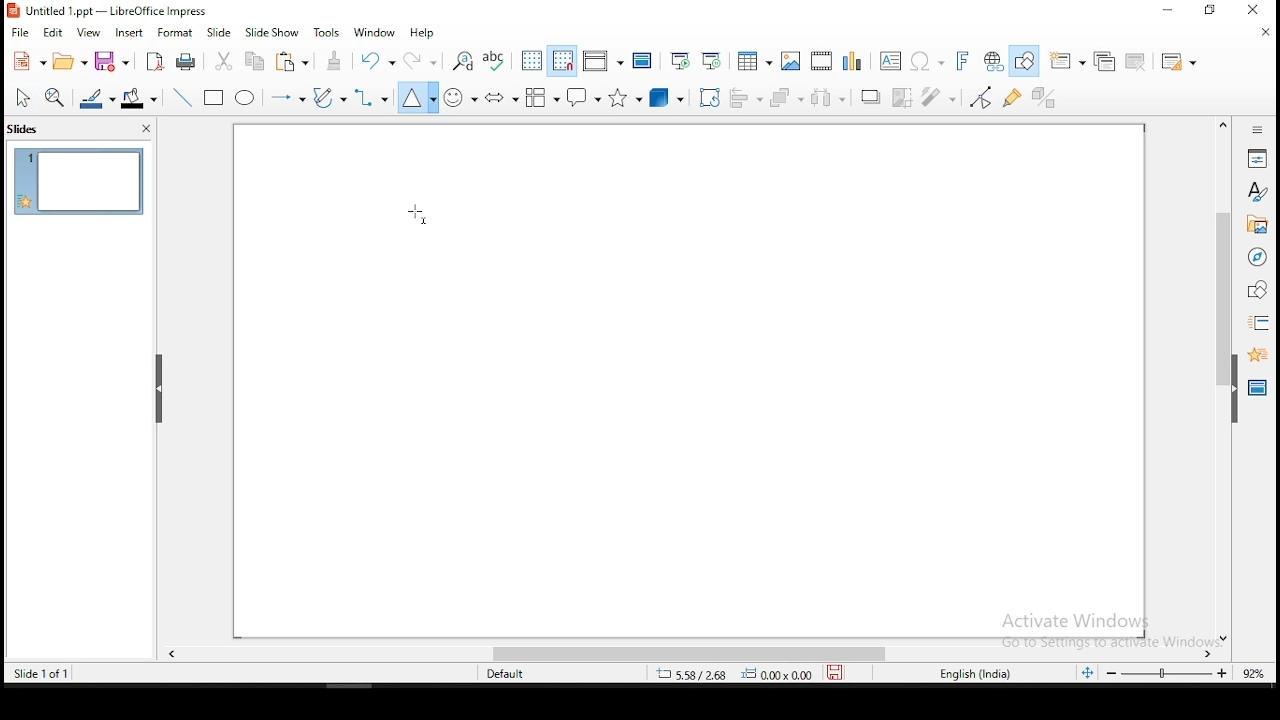  What do you see at coordinates (1104, 58) in the screenshot?
I see `duplicate slide` at bounding box center [1104, 58].